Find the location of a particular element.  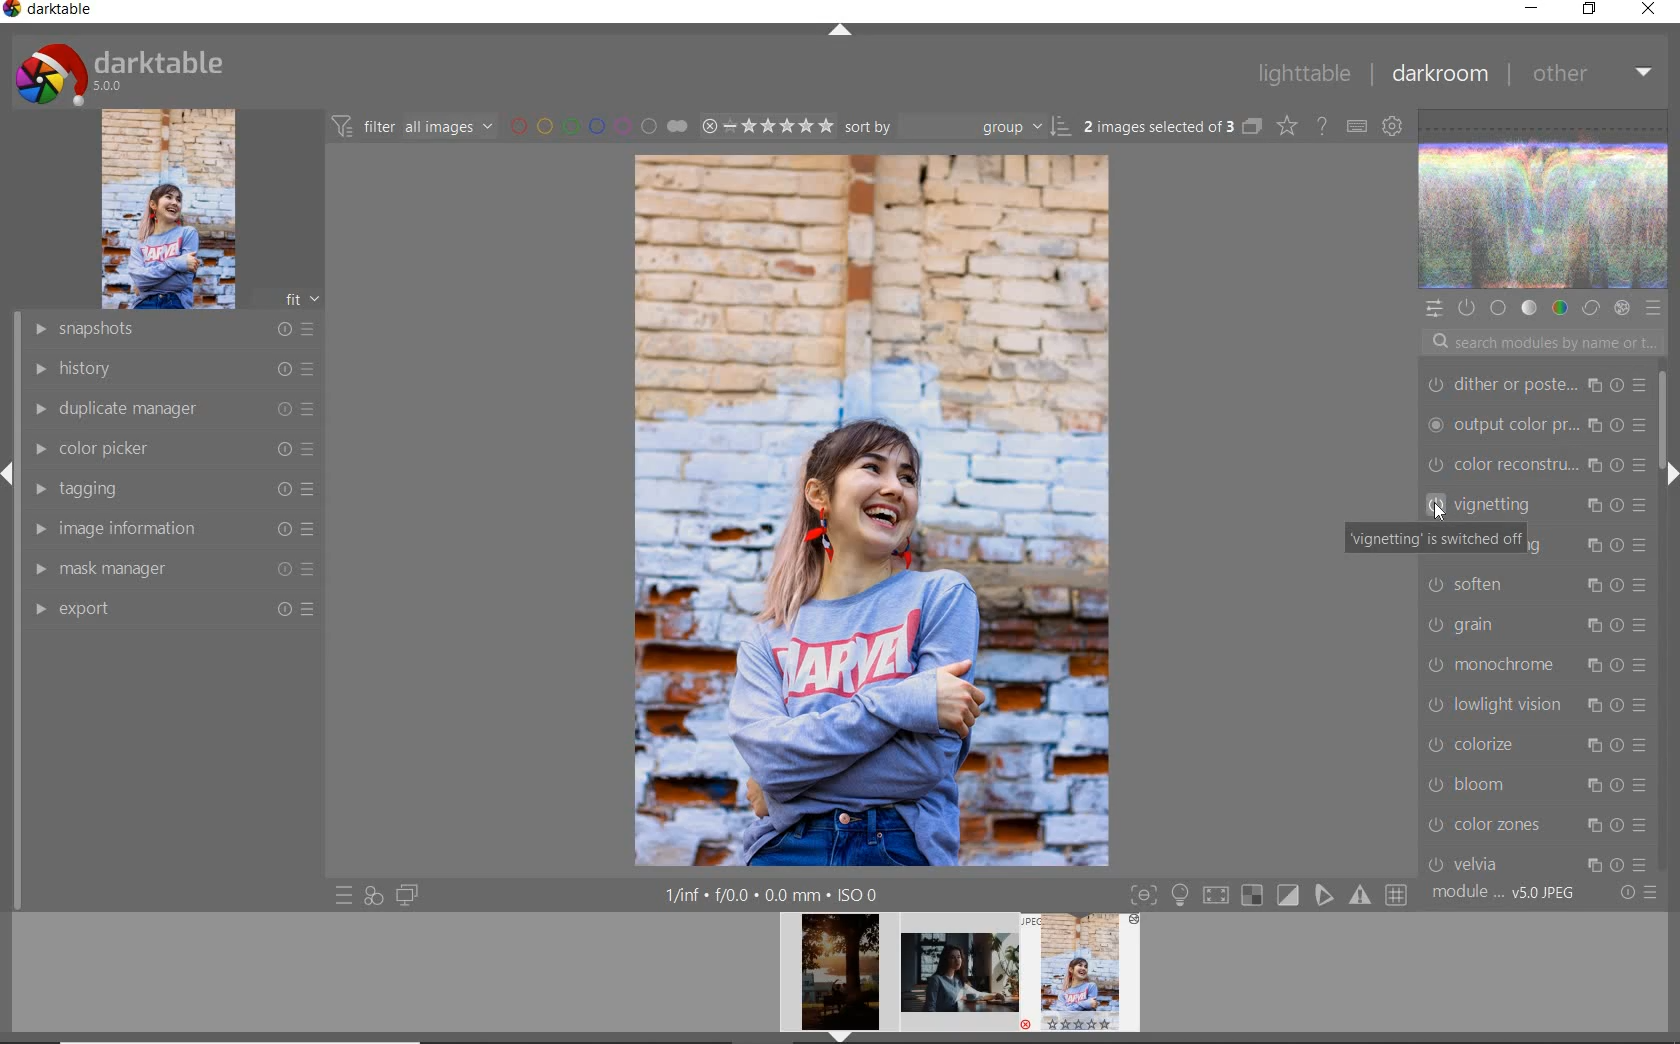

DEFINE KEYBOARD SHORTCUTS is located at coordinates (1356, 126).